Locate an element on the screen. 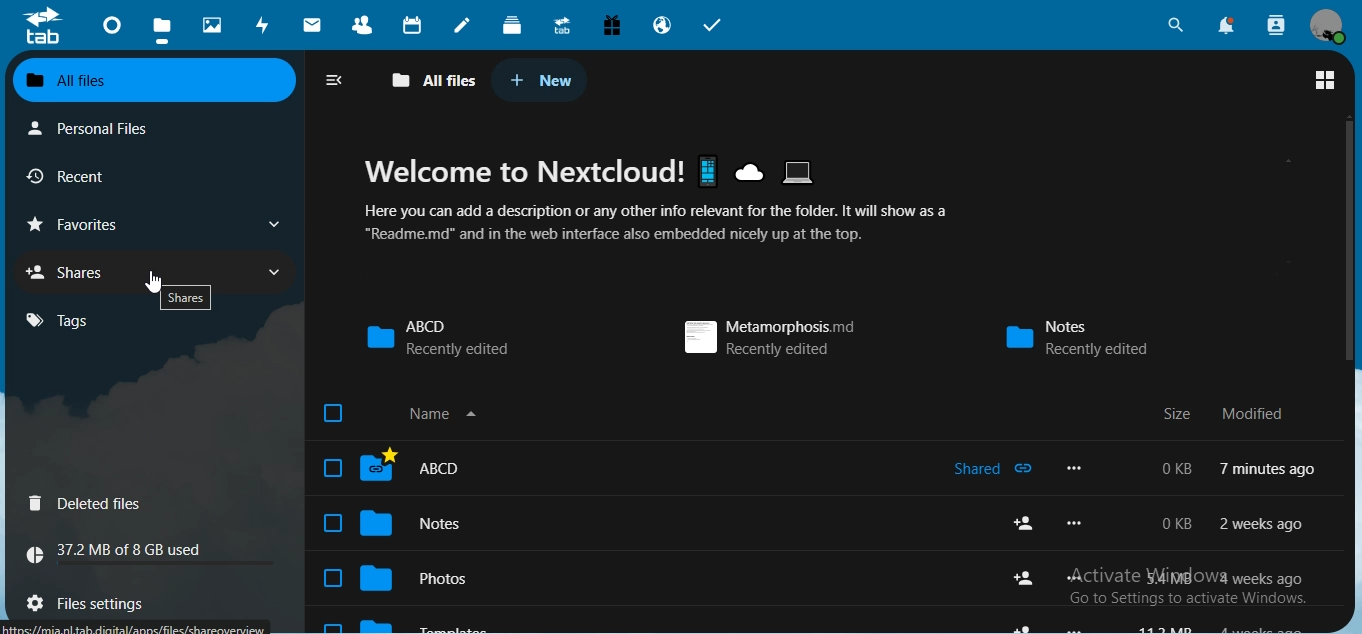  ABCD is located at coordinates (438, 336).